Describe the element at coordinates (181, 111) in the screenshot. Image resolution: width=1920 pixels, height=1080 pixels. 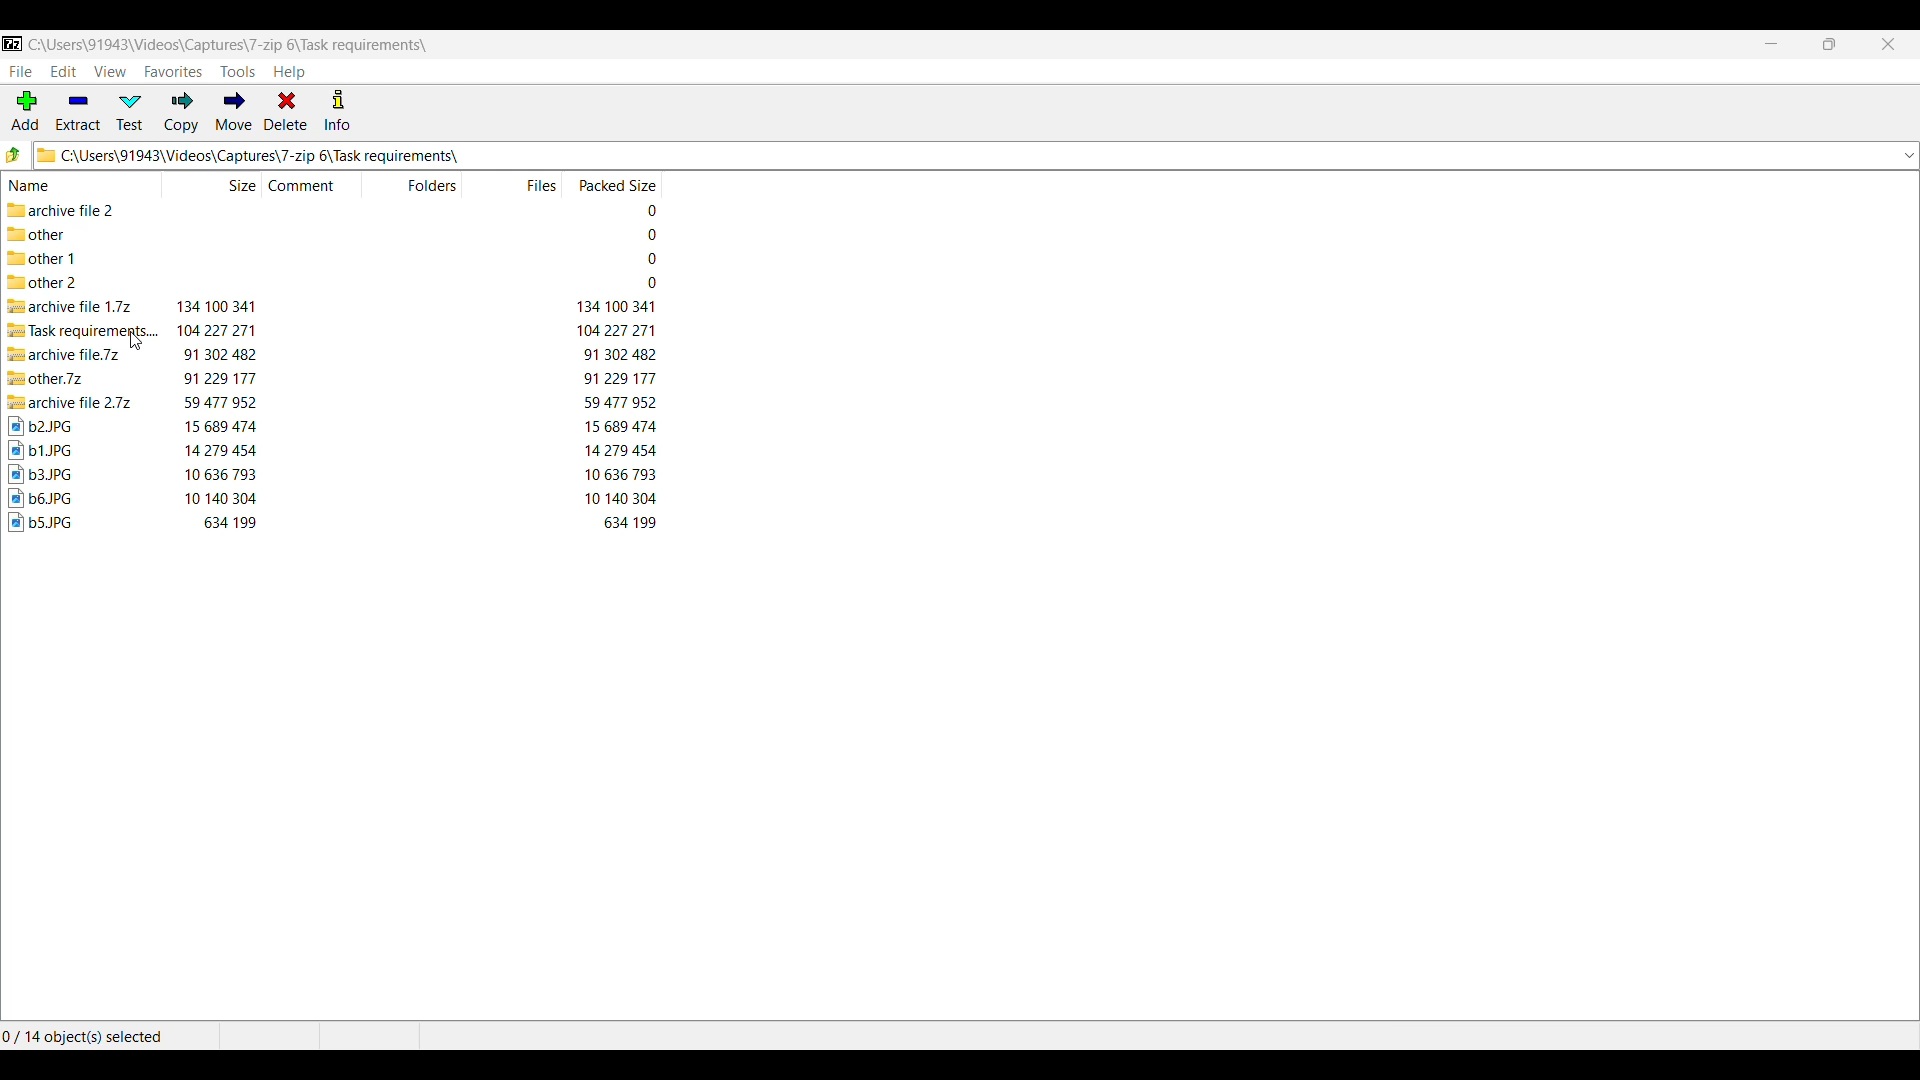
I see `Copy` at that location.